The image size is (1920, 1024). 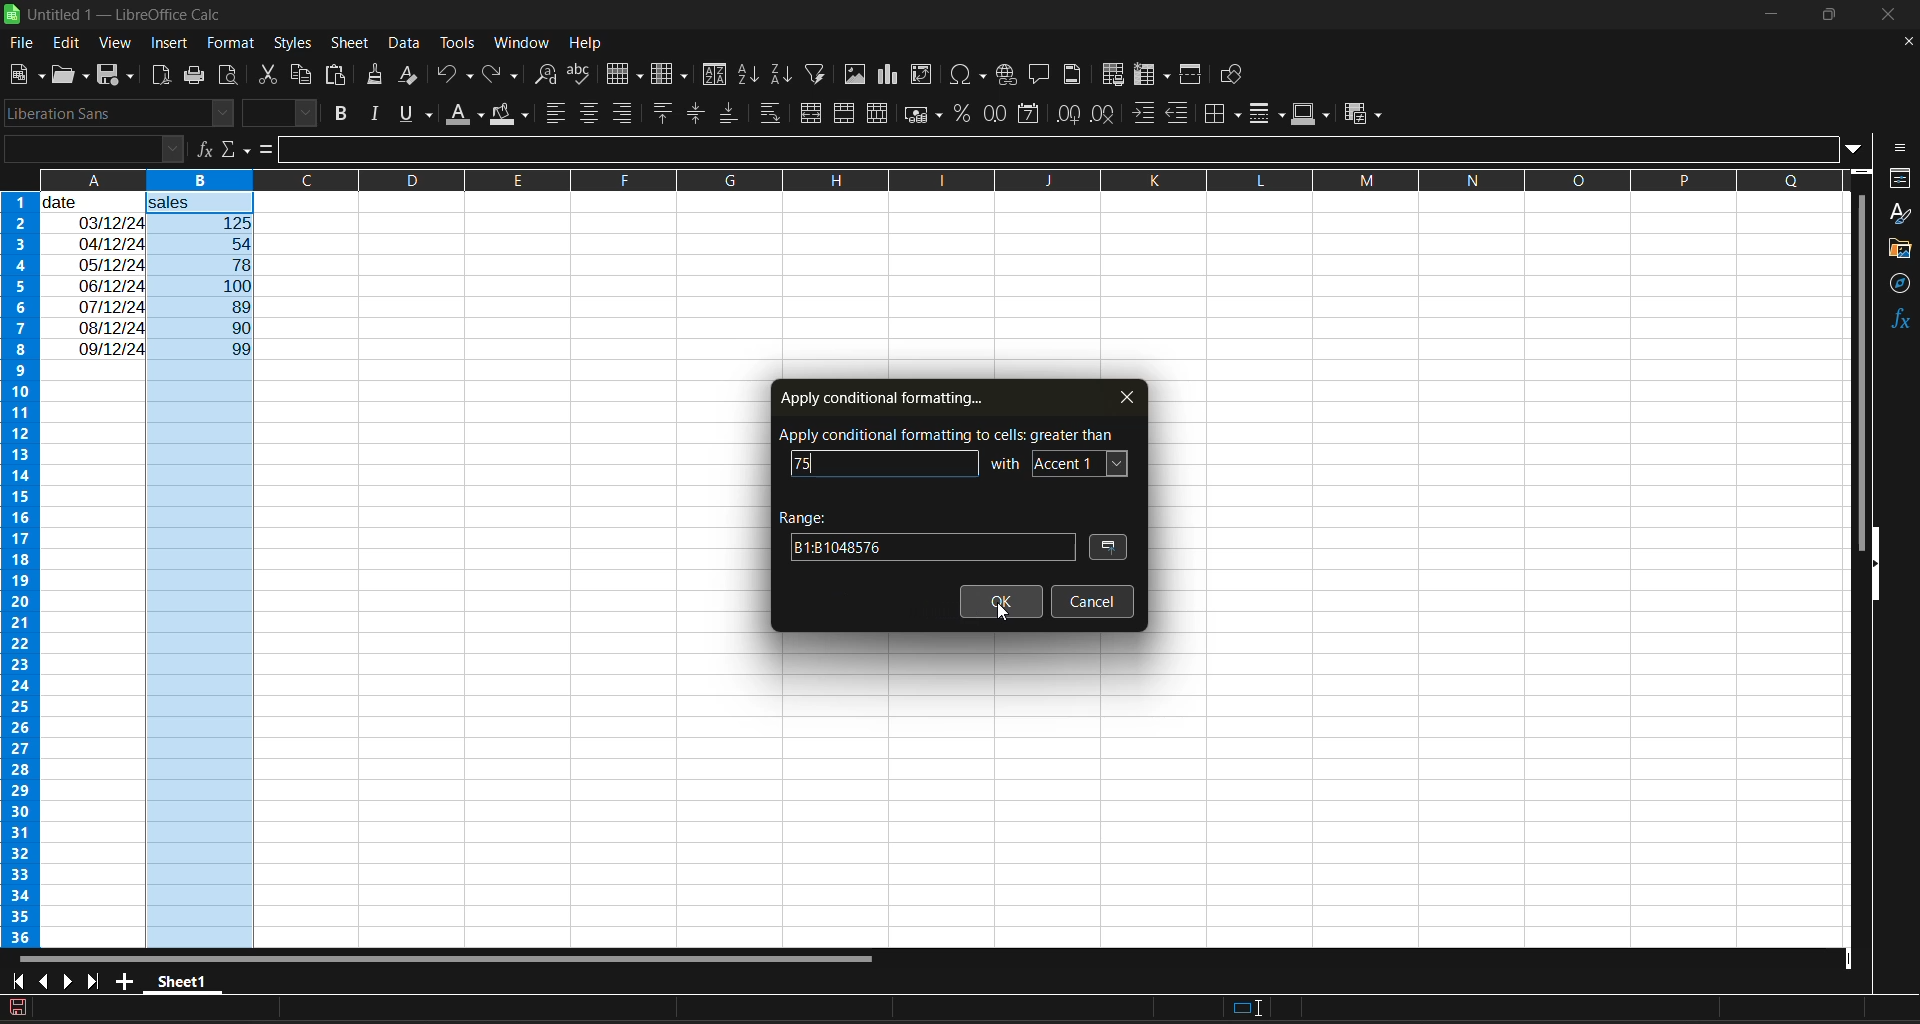 I want to click on merge and center, so click(x=814, y=113).